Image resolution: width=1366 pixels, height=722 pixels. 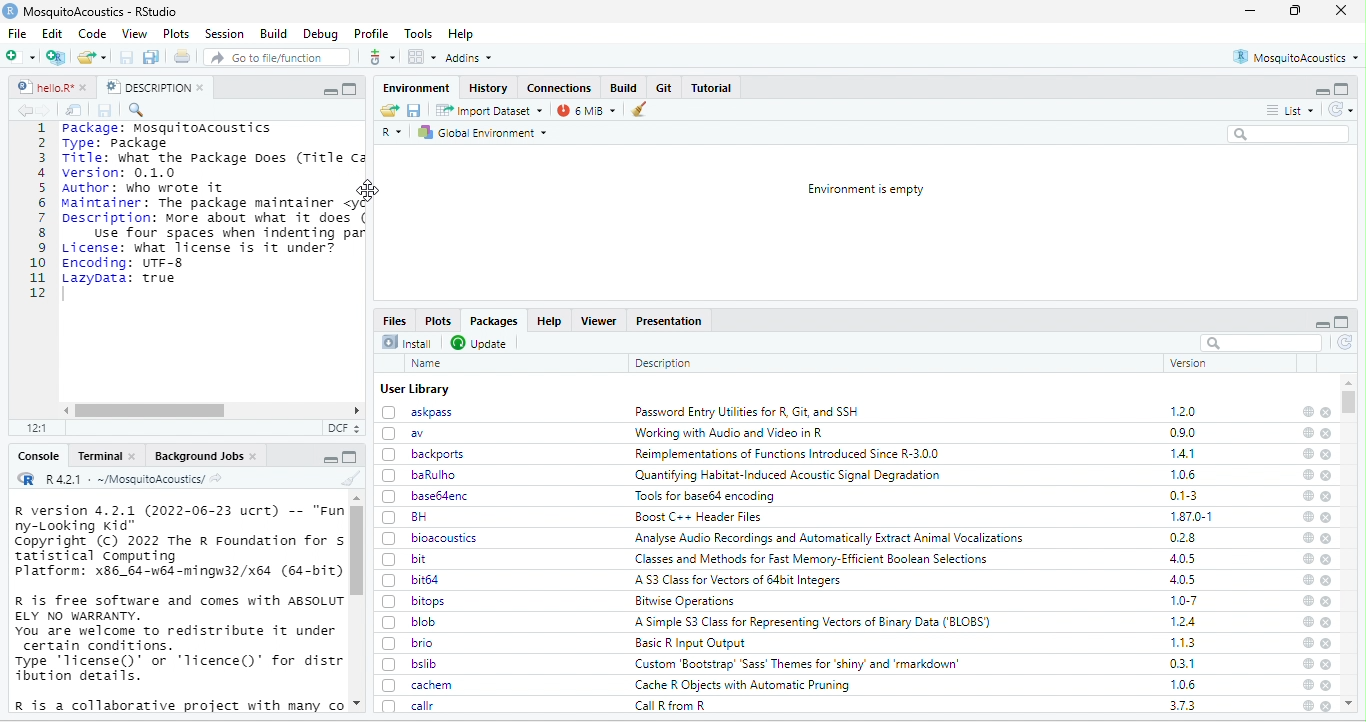 I want to click on full screen, so click(x=1294, y=10).